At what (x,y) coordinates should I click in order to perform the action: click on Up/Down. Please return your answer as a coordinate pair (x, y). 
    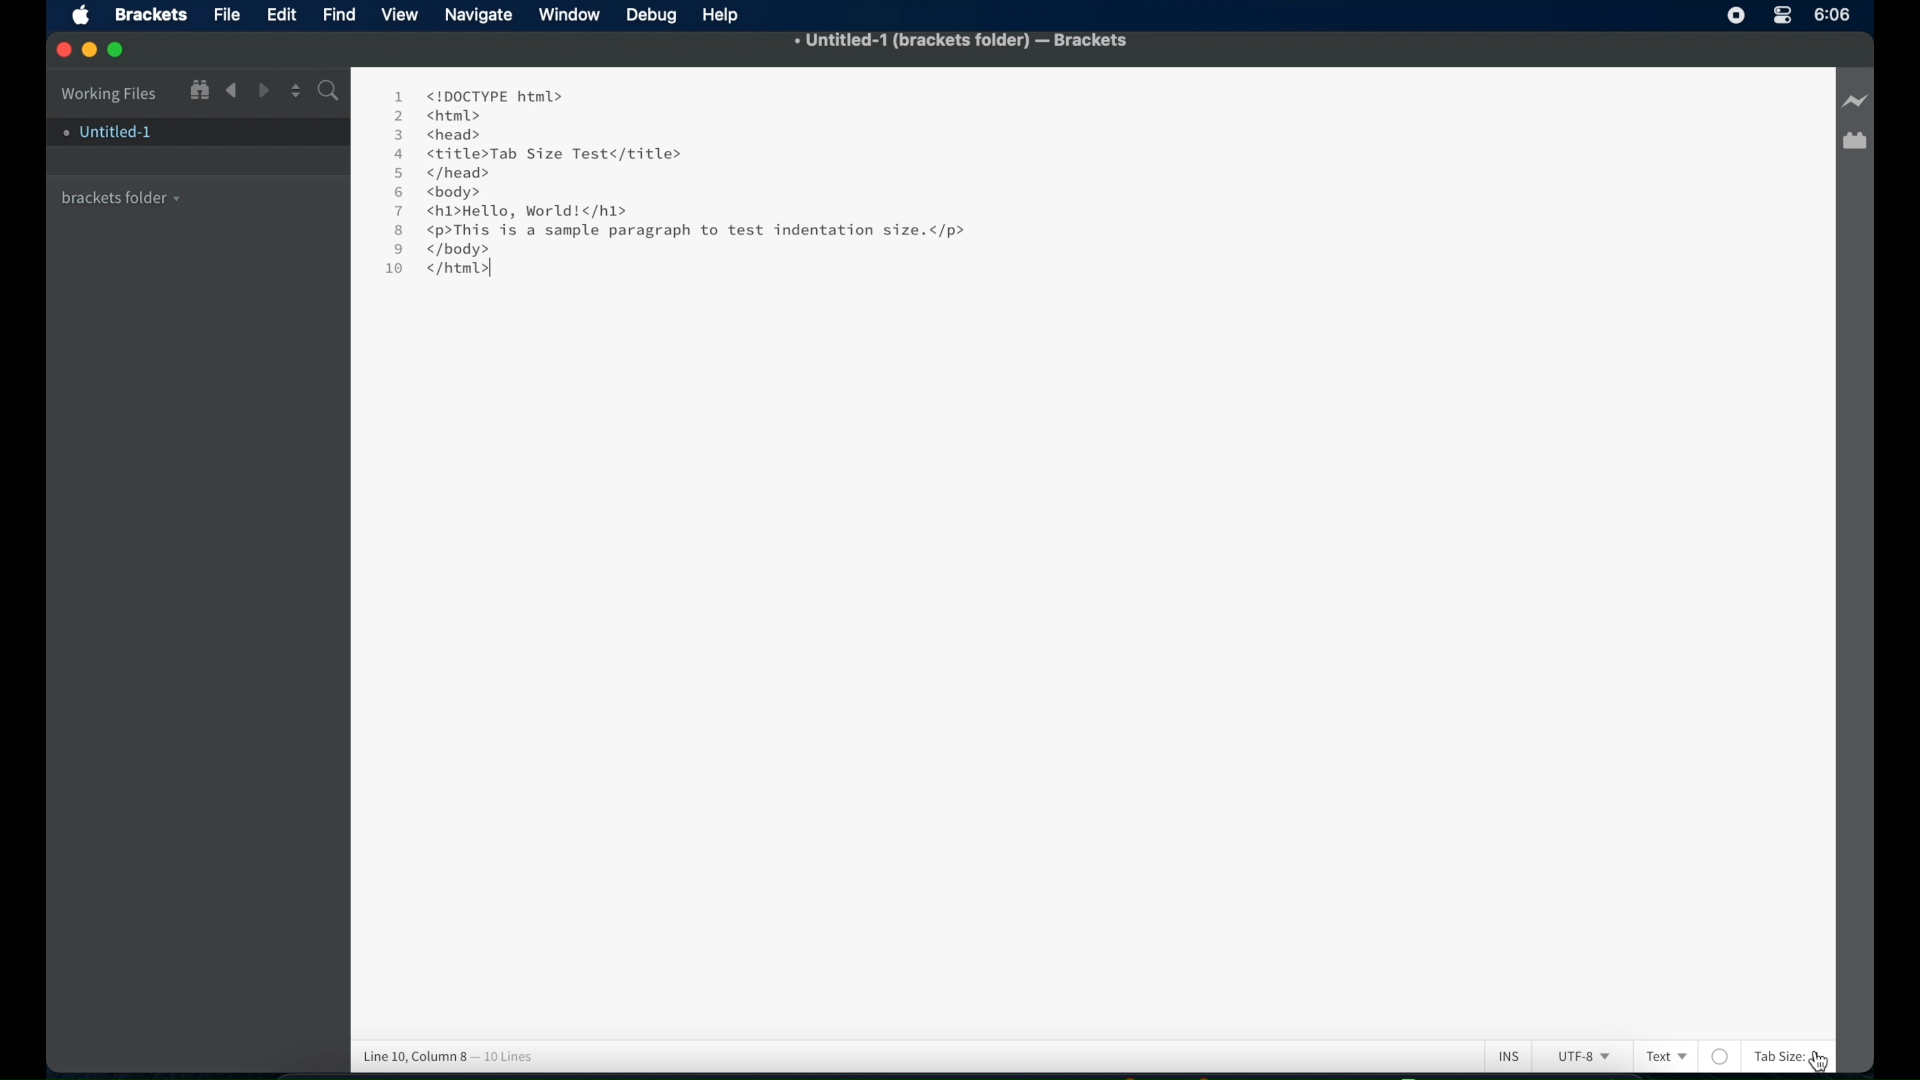
    Looking at the image, I should click on (295, 90).